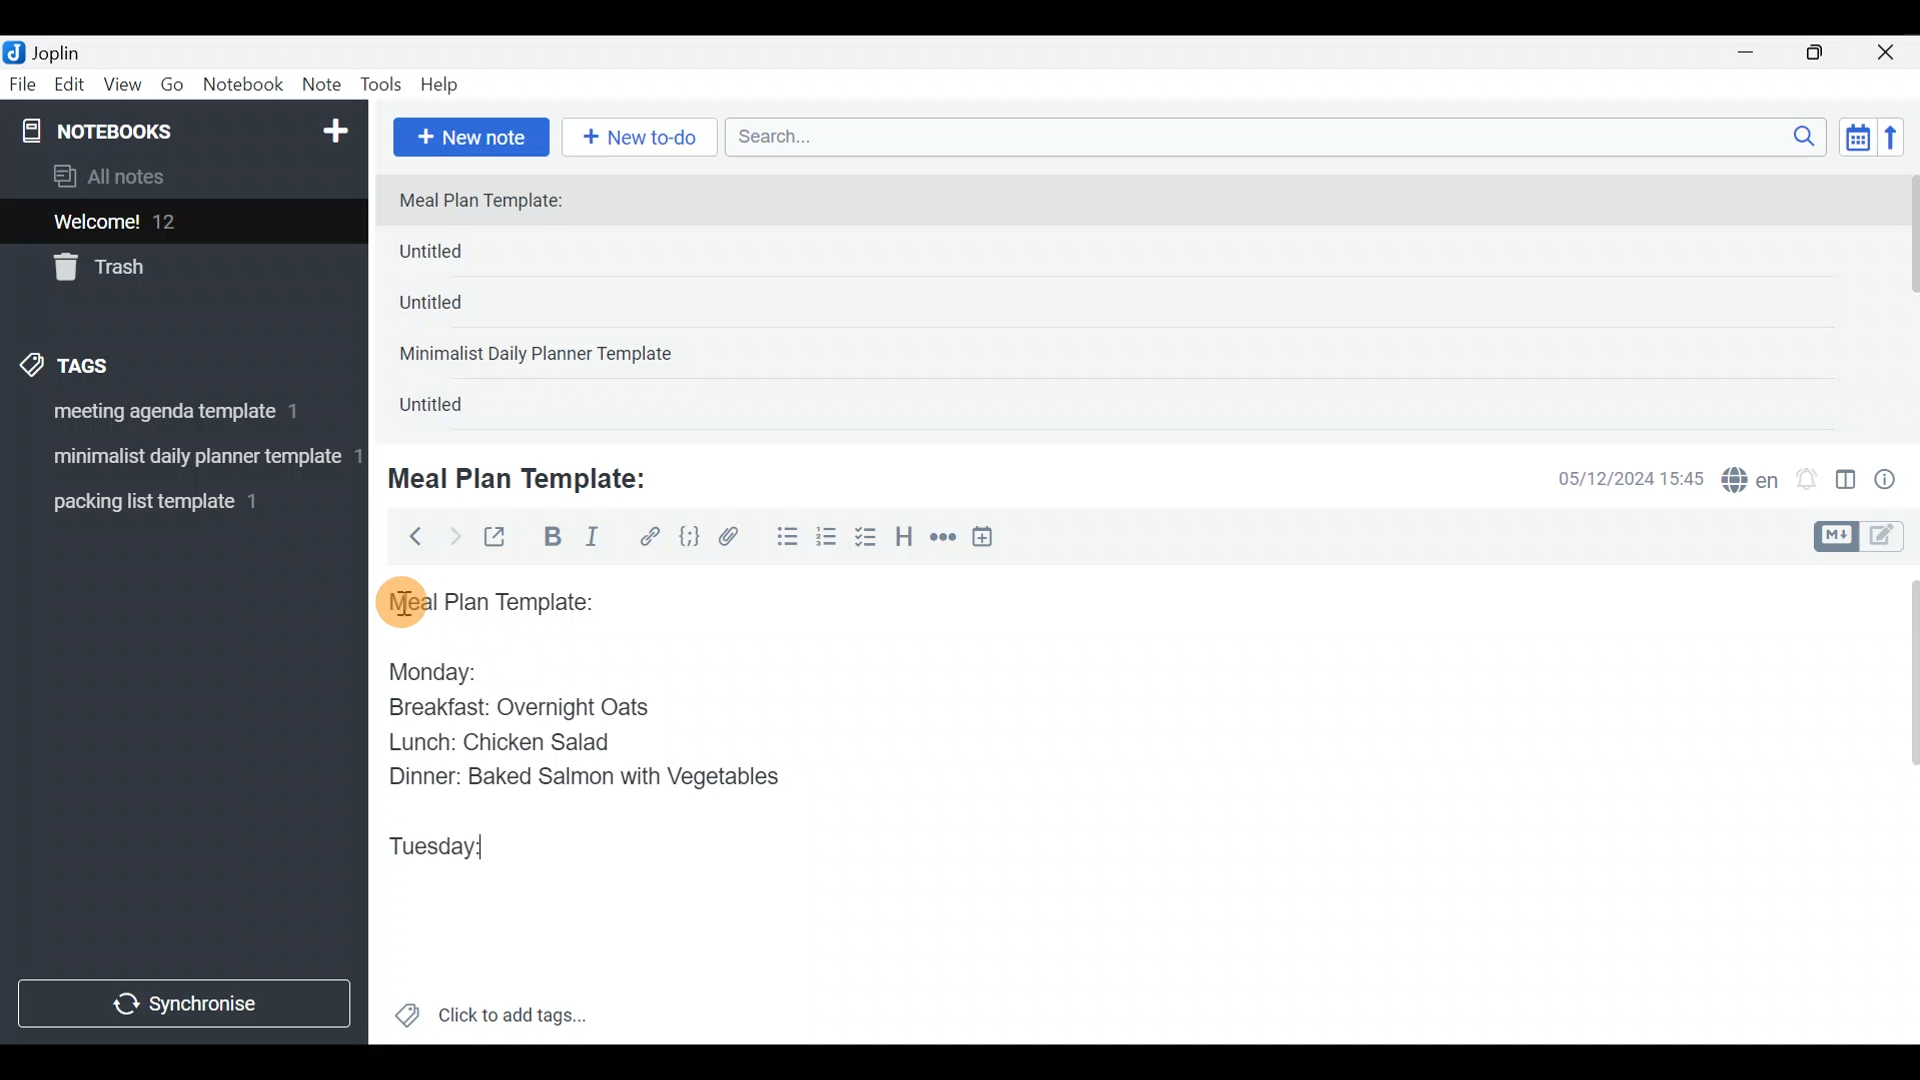 The width and height of the screenshot is (1920, 1080). What do you see at coordinates (514, 851) in the screenshot?
I see `text Cursor` at bounding box center [514, 851].